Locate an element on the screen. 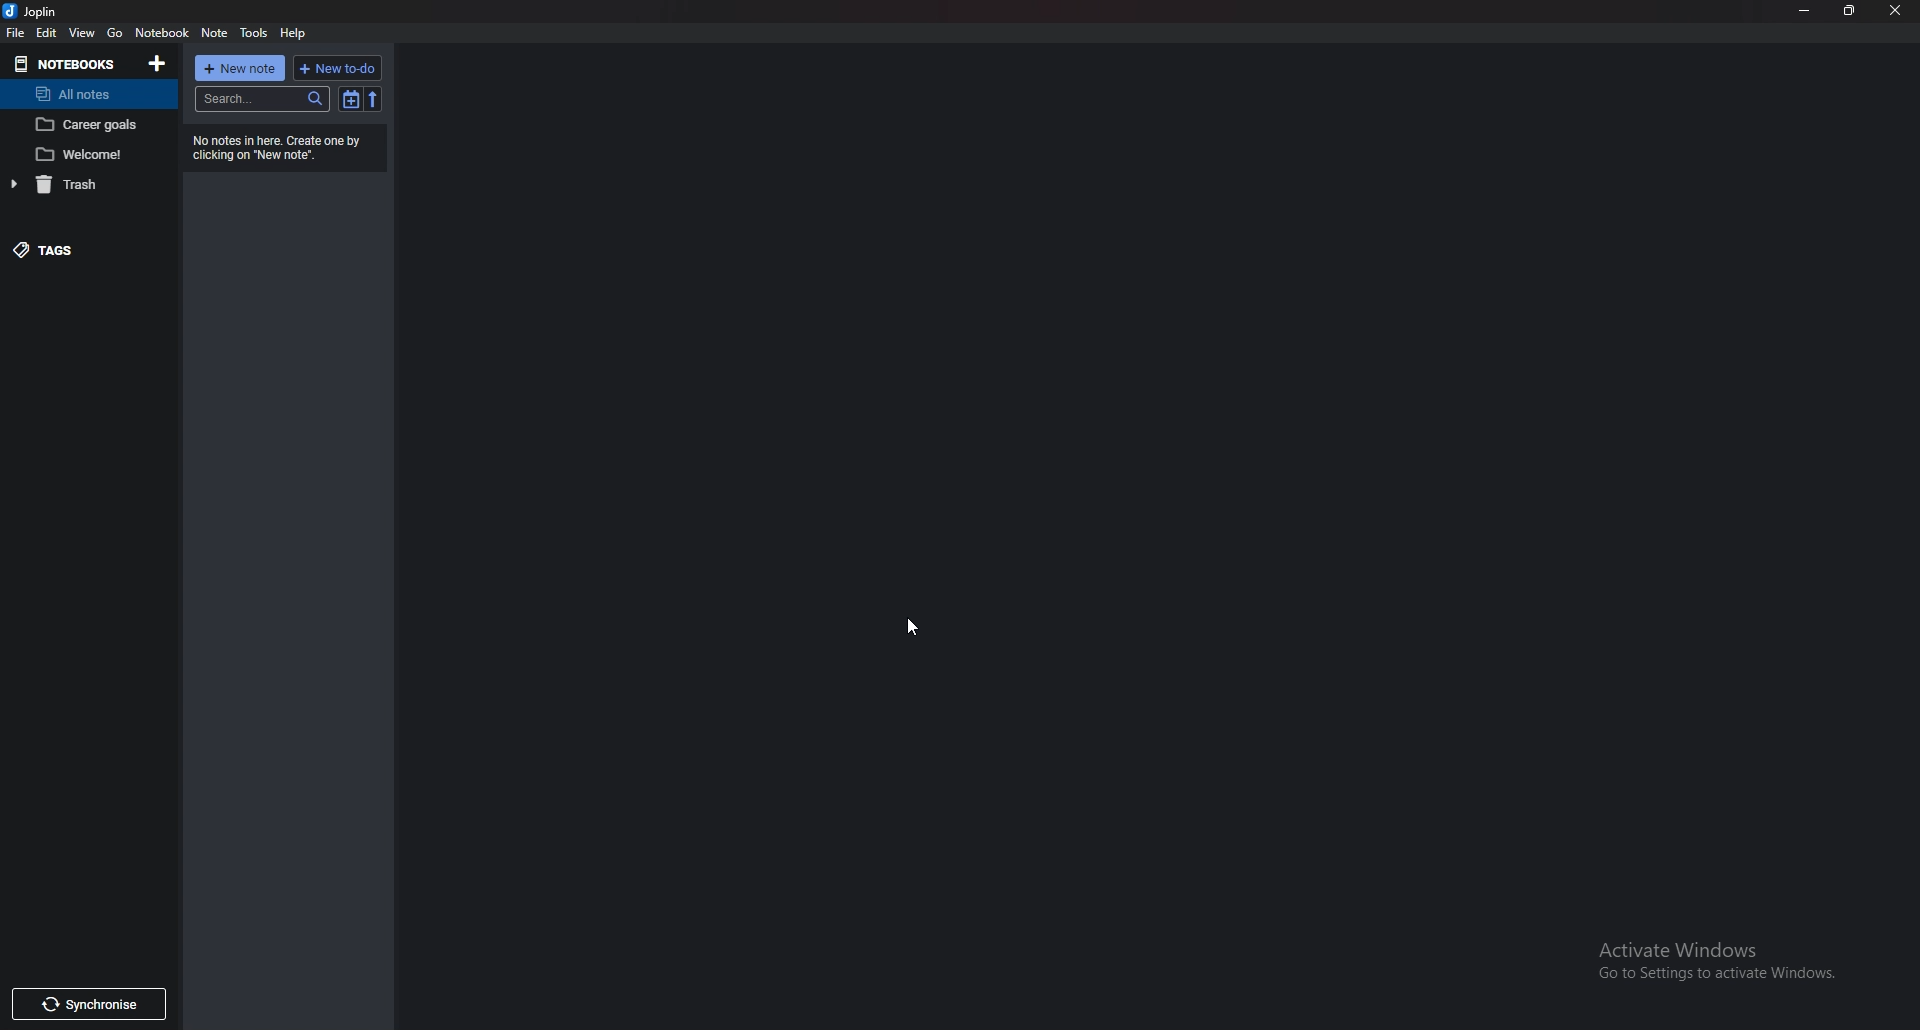  help is located at coordinates (295, 33).